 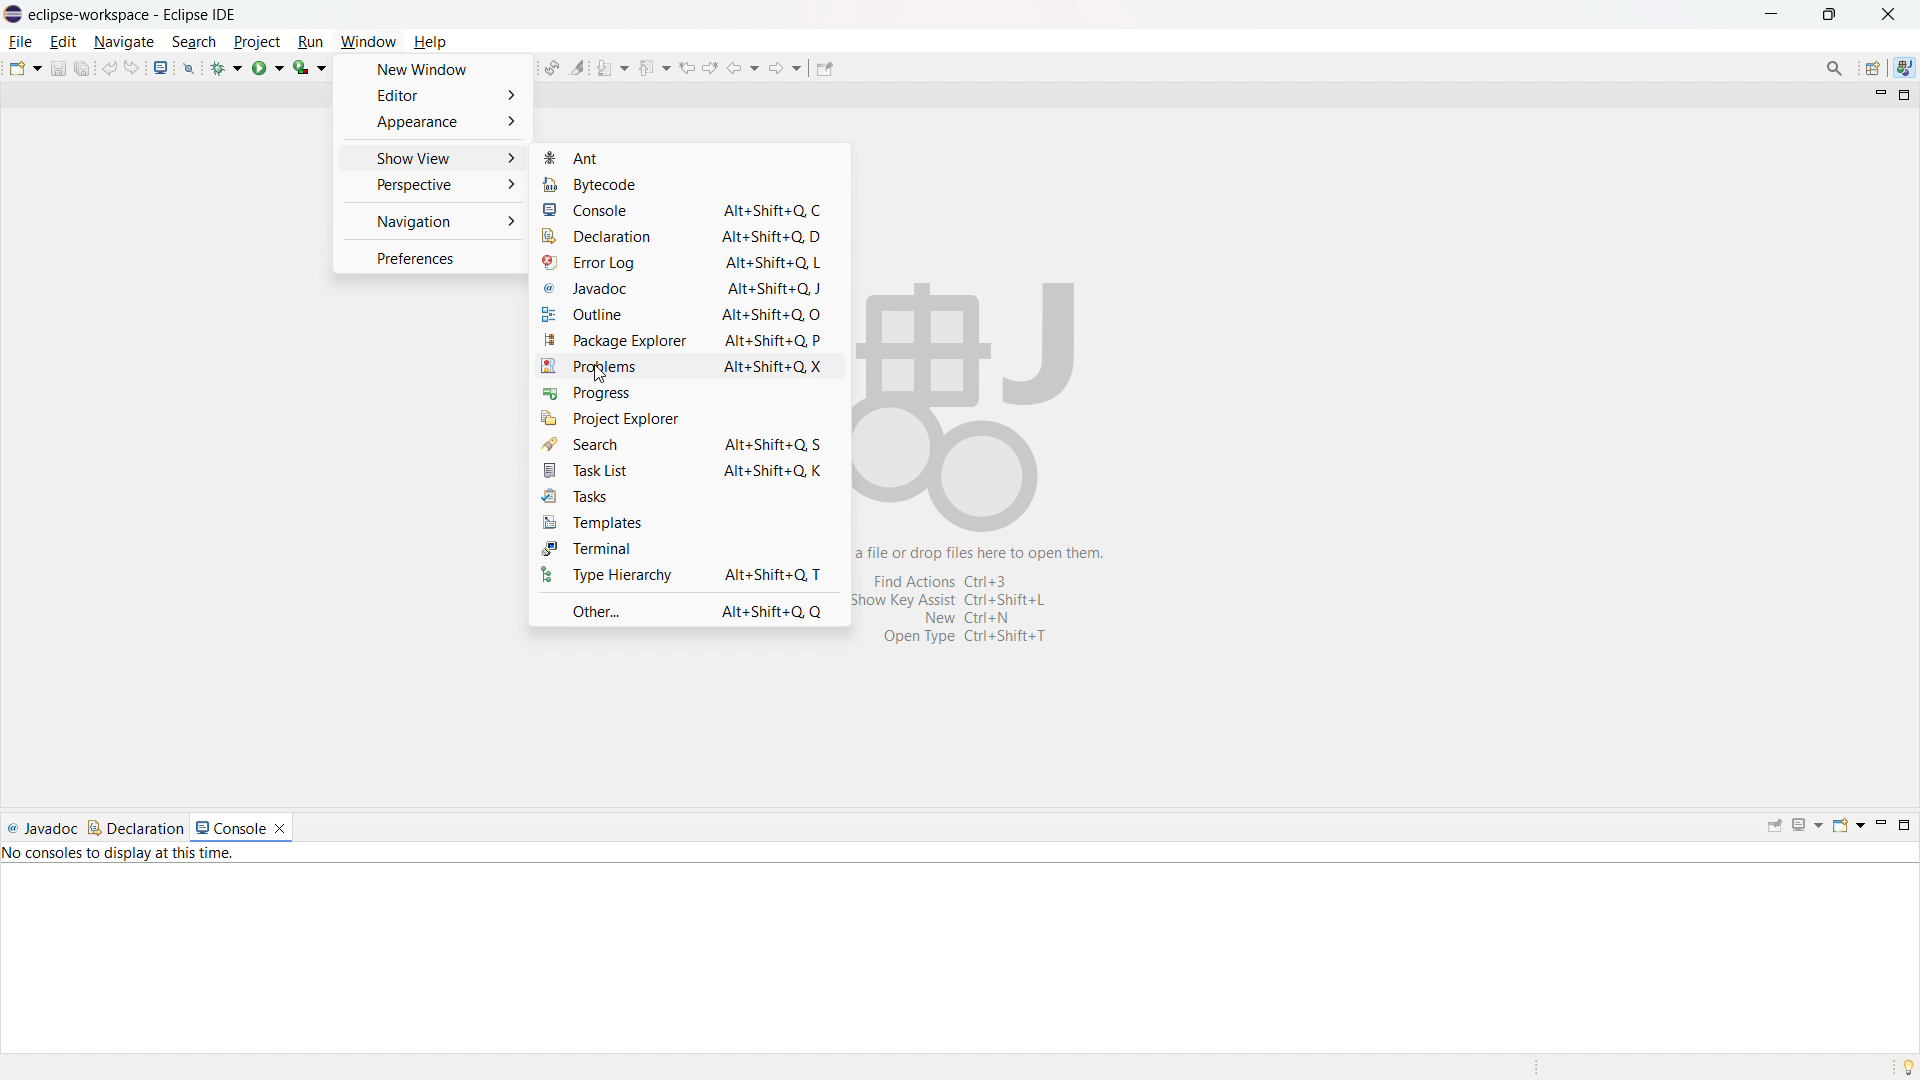 I want to click on previious annotation, so click(x=654, y=67).